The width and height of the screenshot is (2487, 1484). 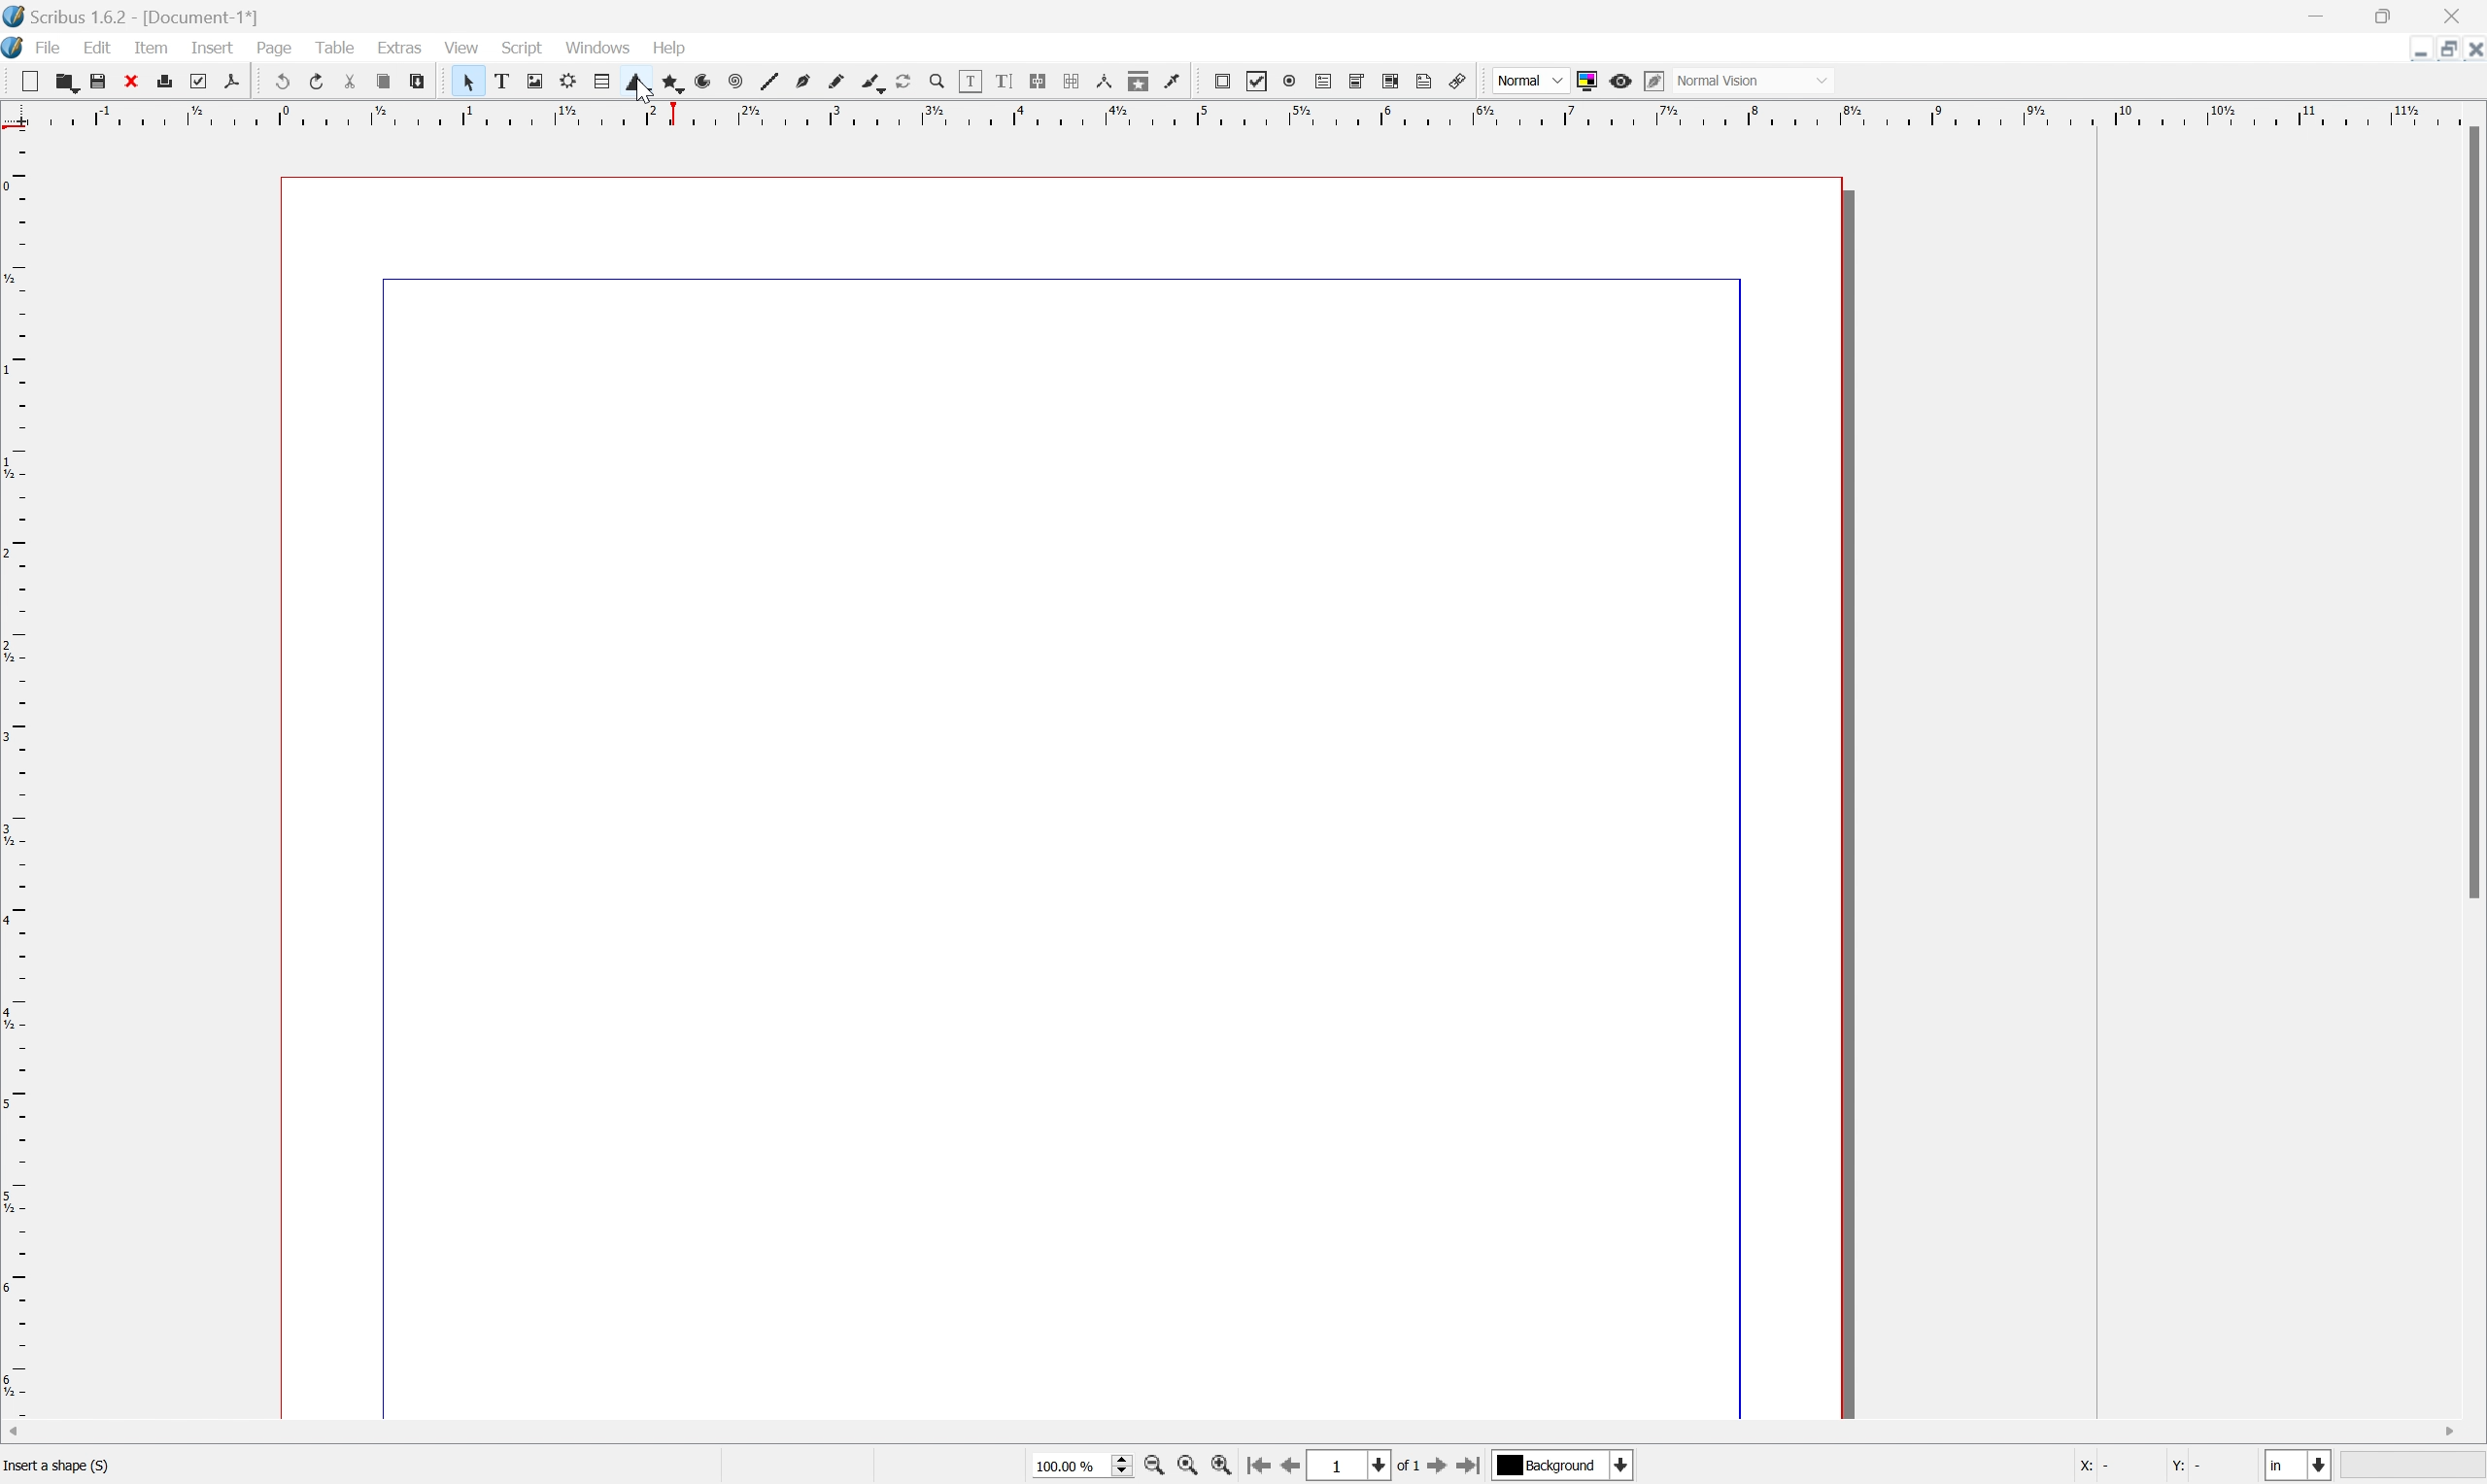 What do you see at coordinates (597, 45) in the screenshot?
I see `Windows` at bounding box center [597, 45].